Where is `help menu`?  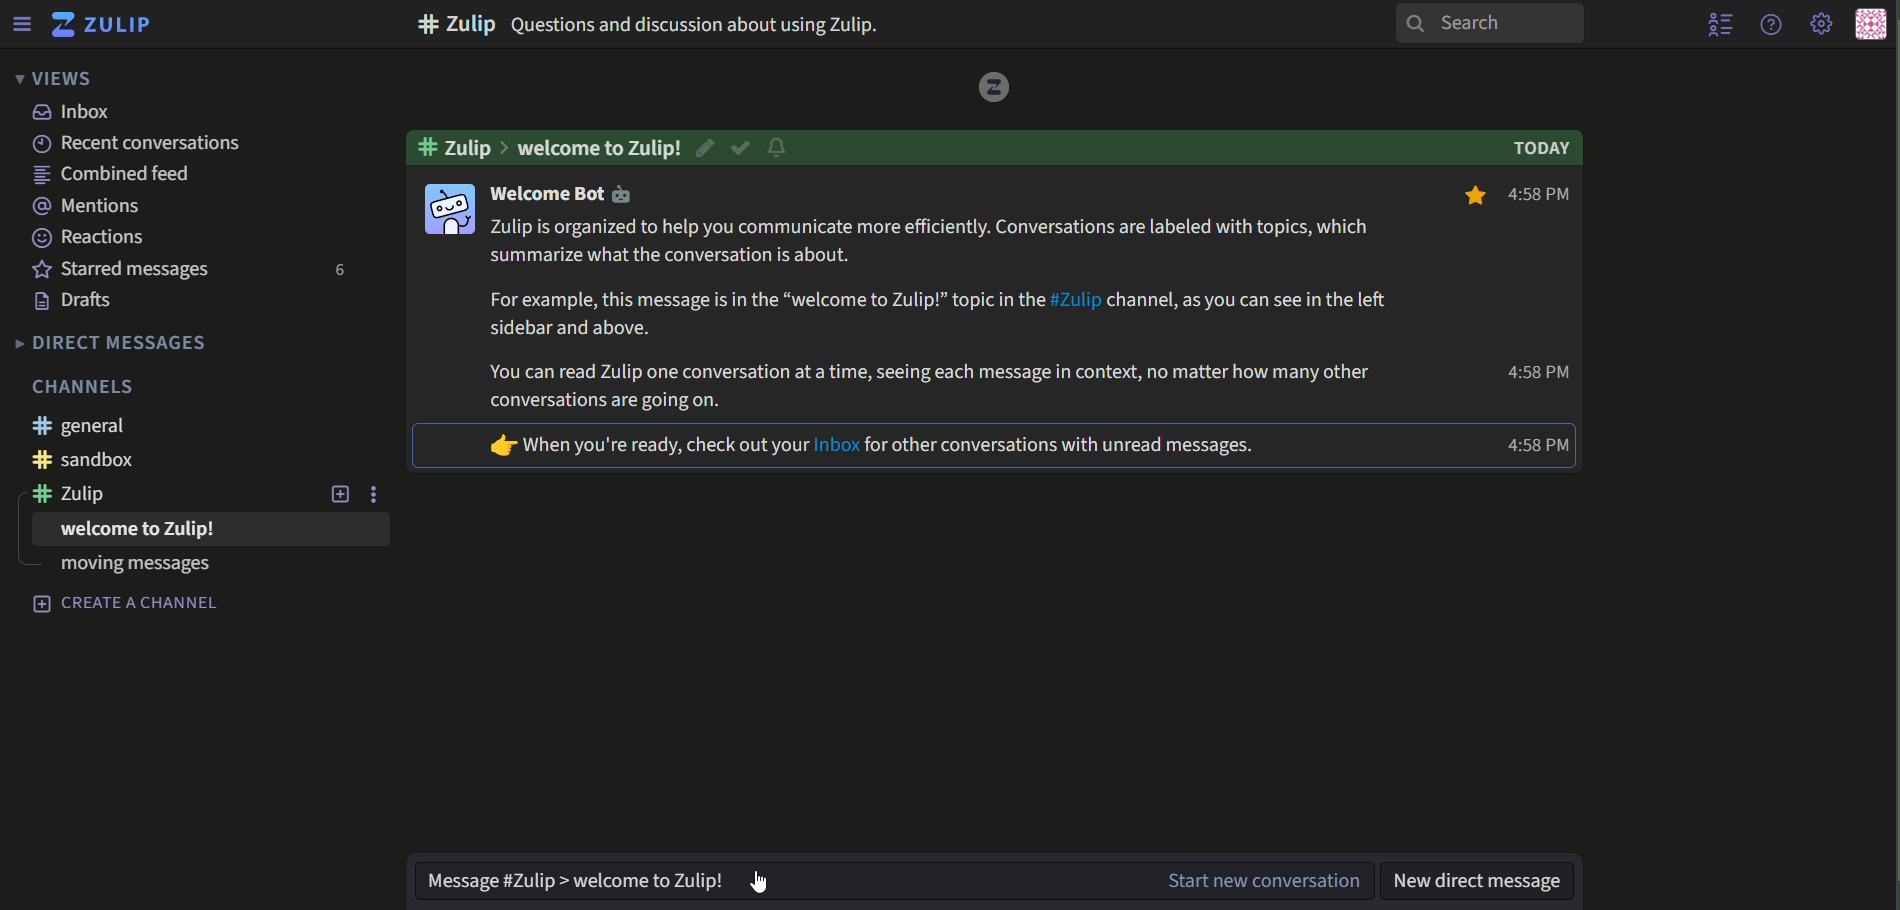
help menu is located at coordinates (1769, 23).